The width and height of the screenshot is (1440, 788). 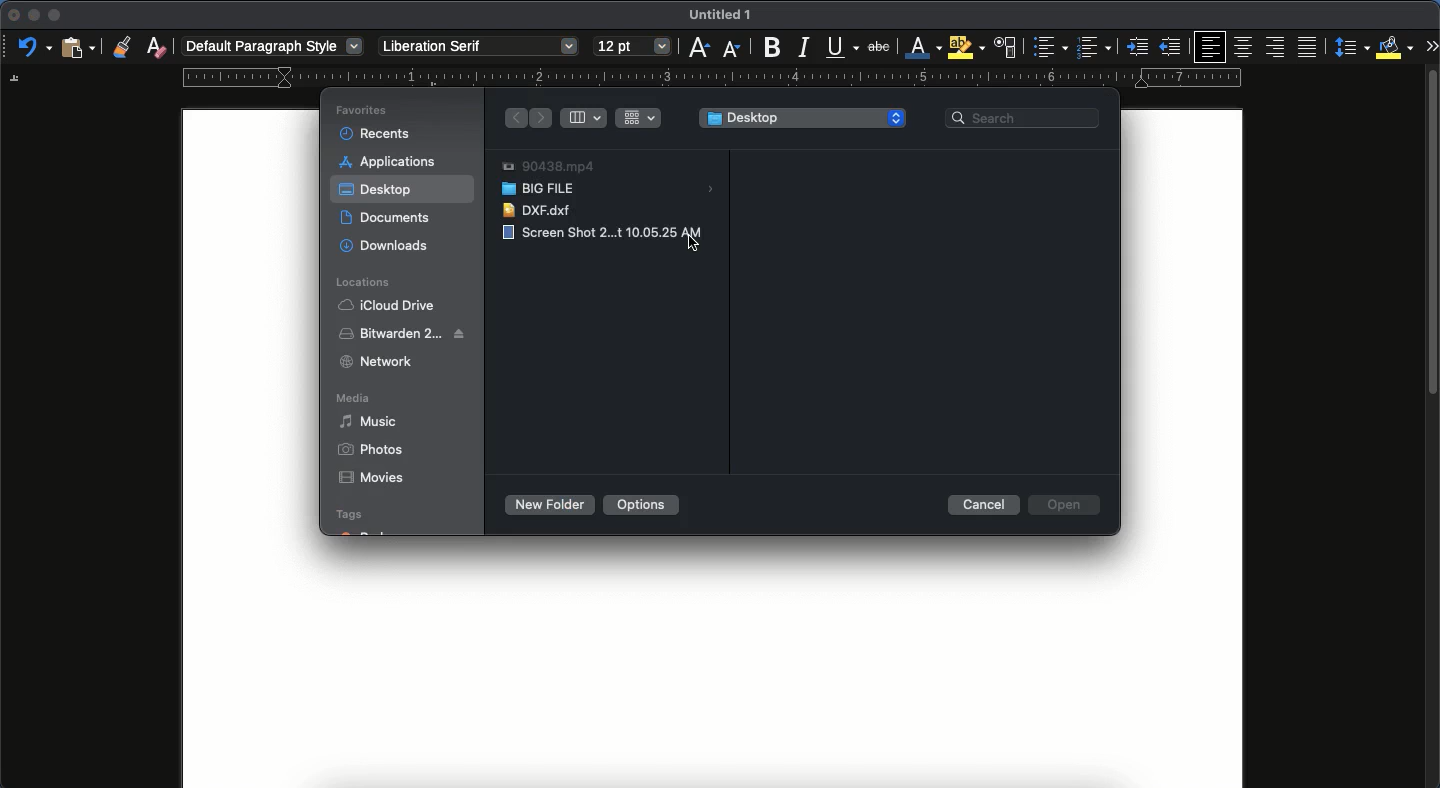 What do you see at coordinates (641, 117) in the screenshot?
I see `grid` at bounding box center [641, 117].